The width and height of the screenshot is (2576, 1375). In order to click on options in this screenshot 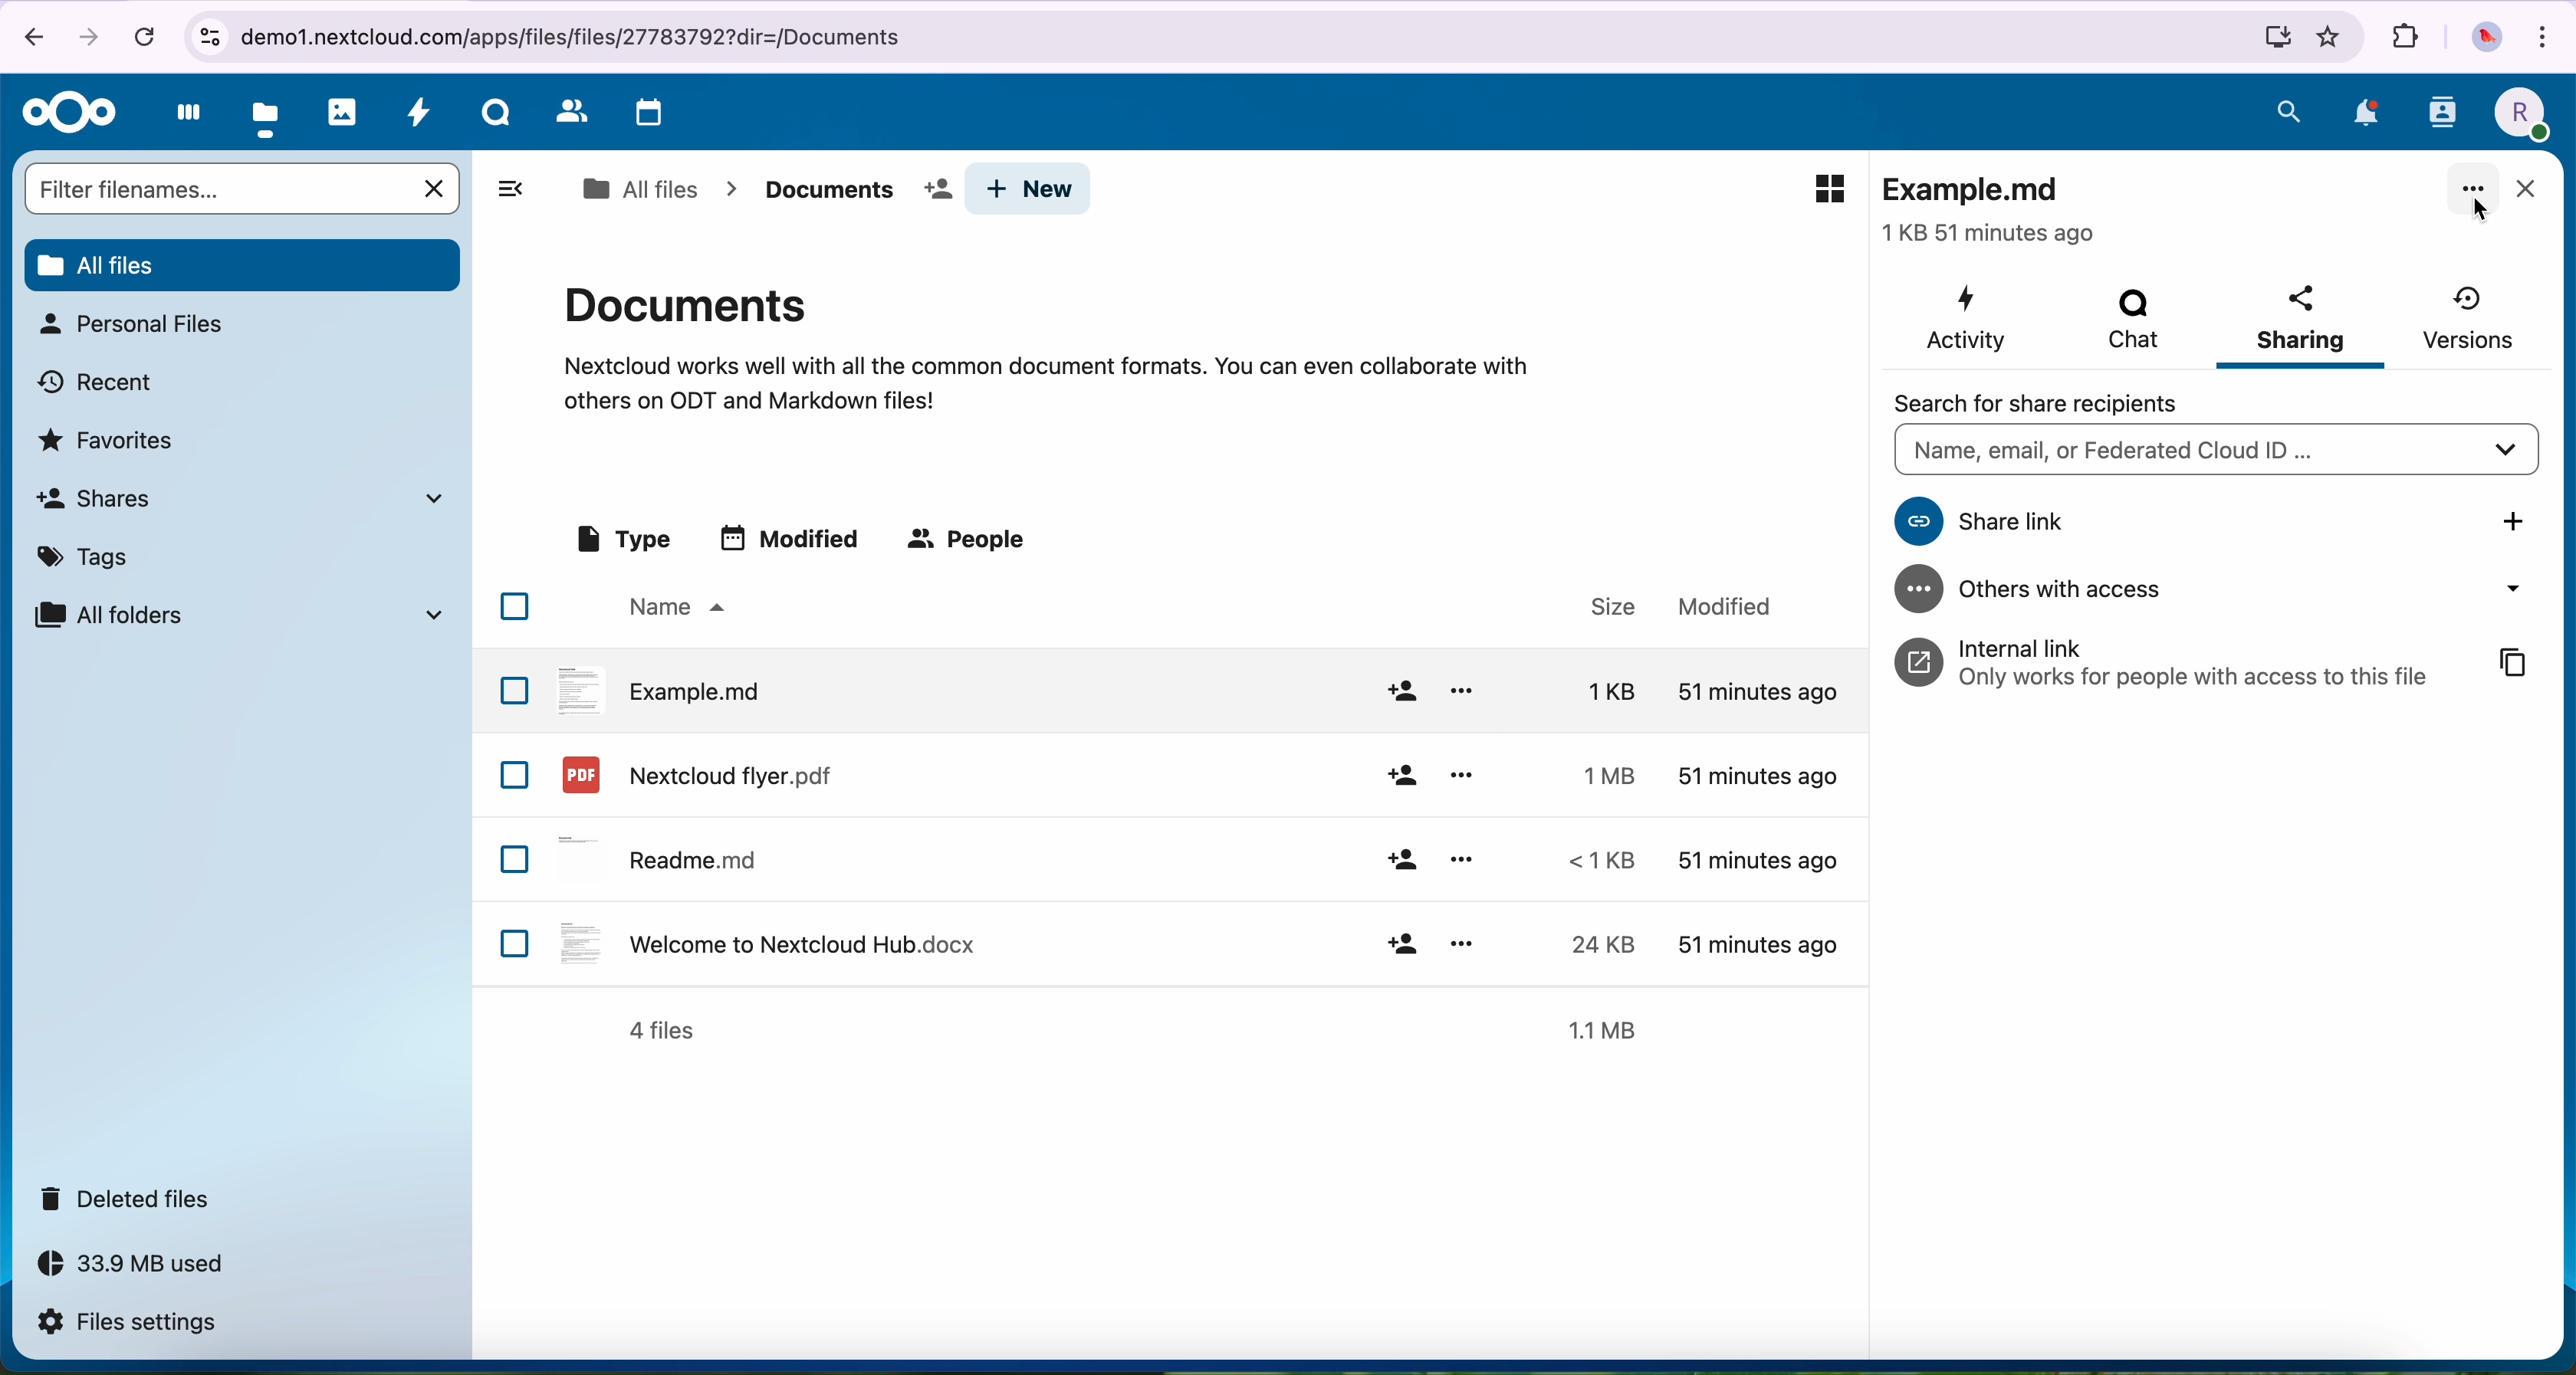, I will do `click(1462, 774)`.